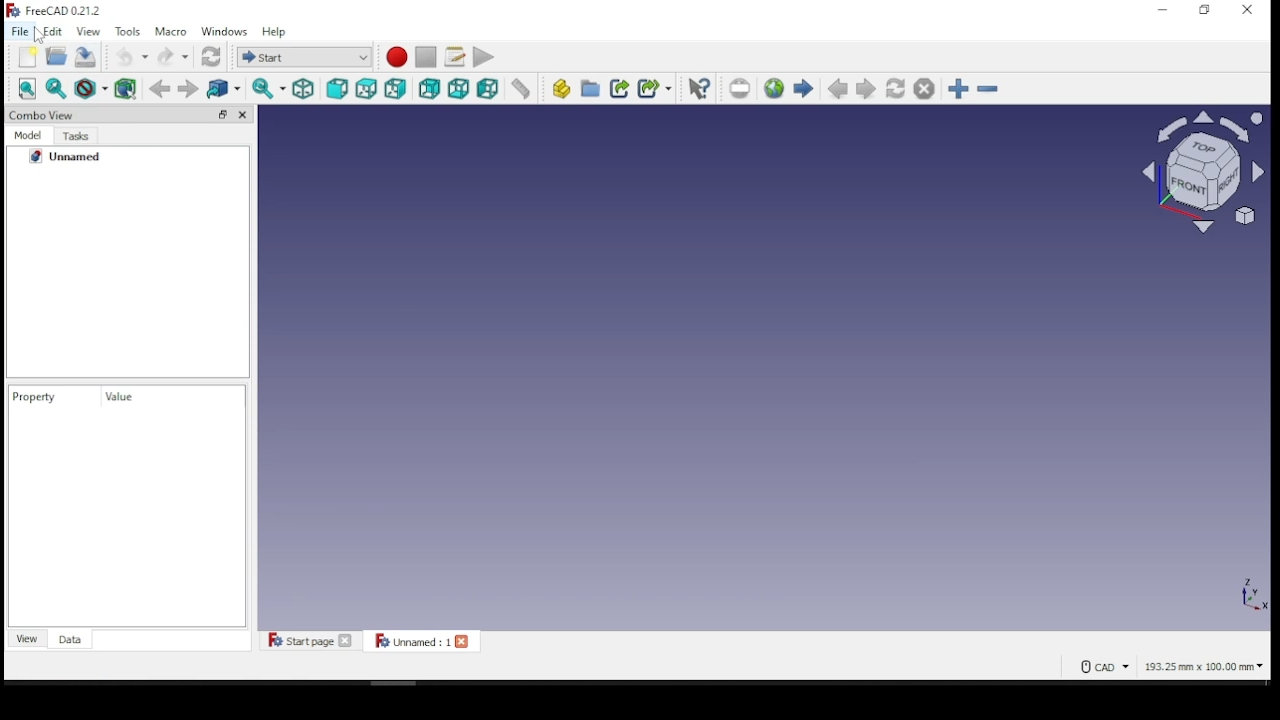 This screenshot has height=720, width=1280. I want to click on forward, so click(189, 88).